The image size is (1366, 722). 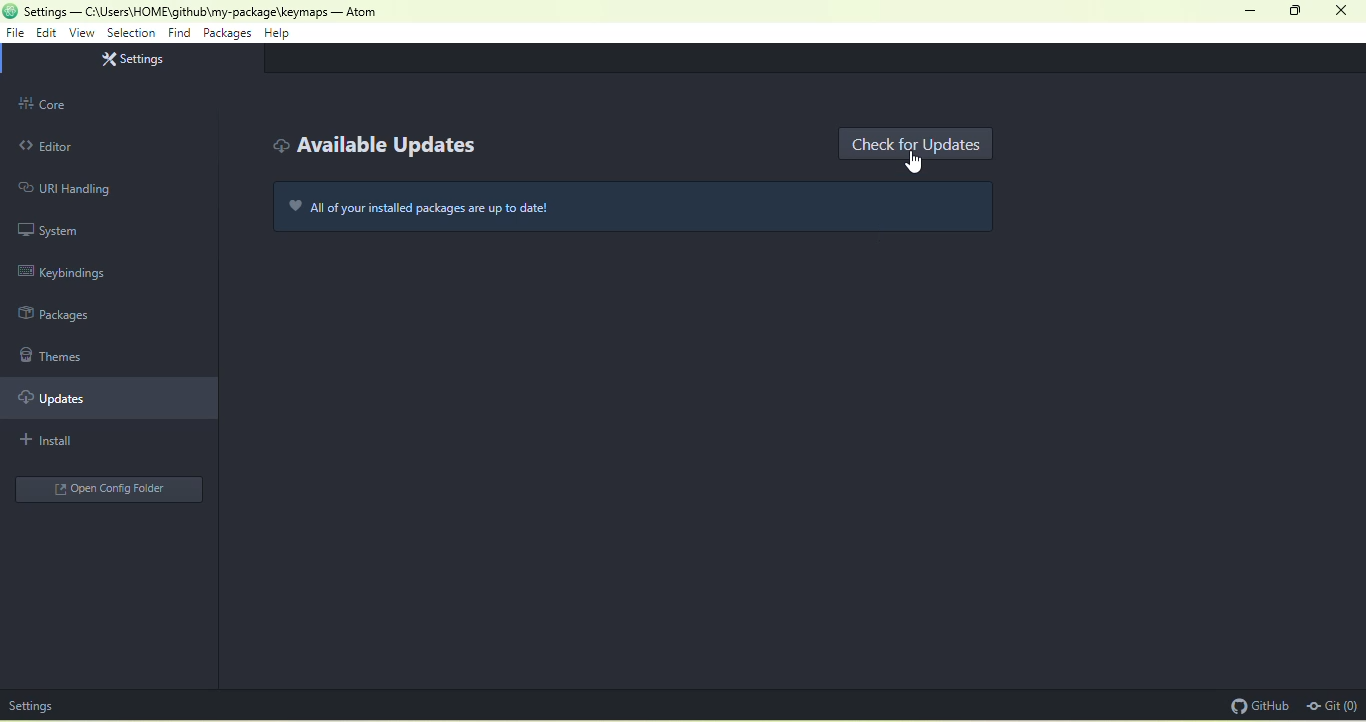 I want to click on minimize, so click(x=1249, y=11).